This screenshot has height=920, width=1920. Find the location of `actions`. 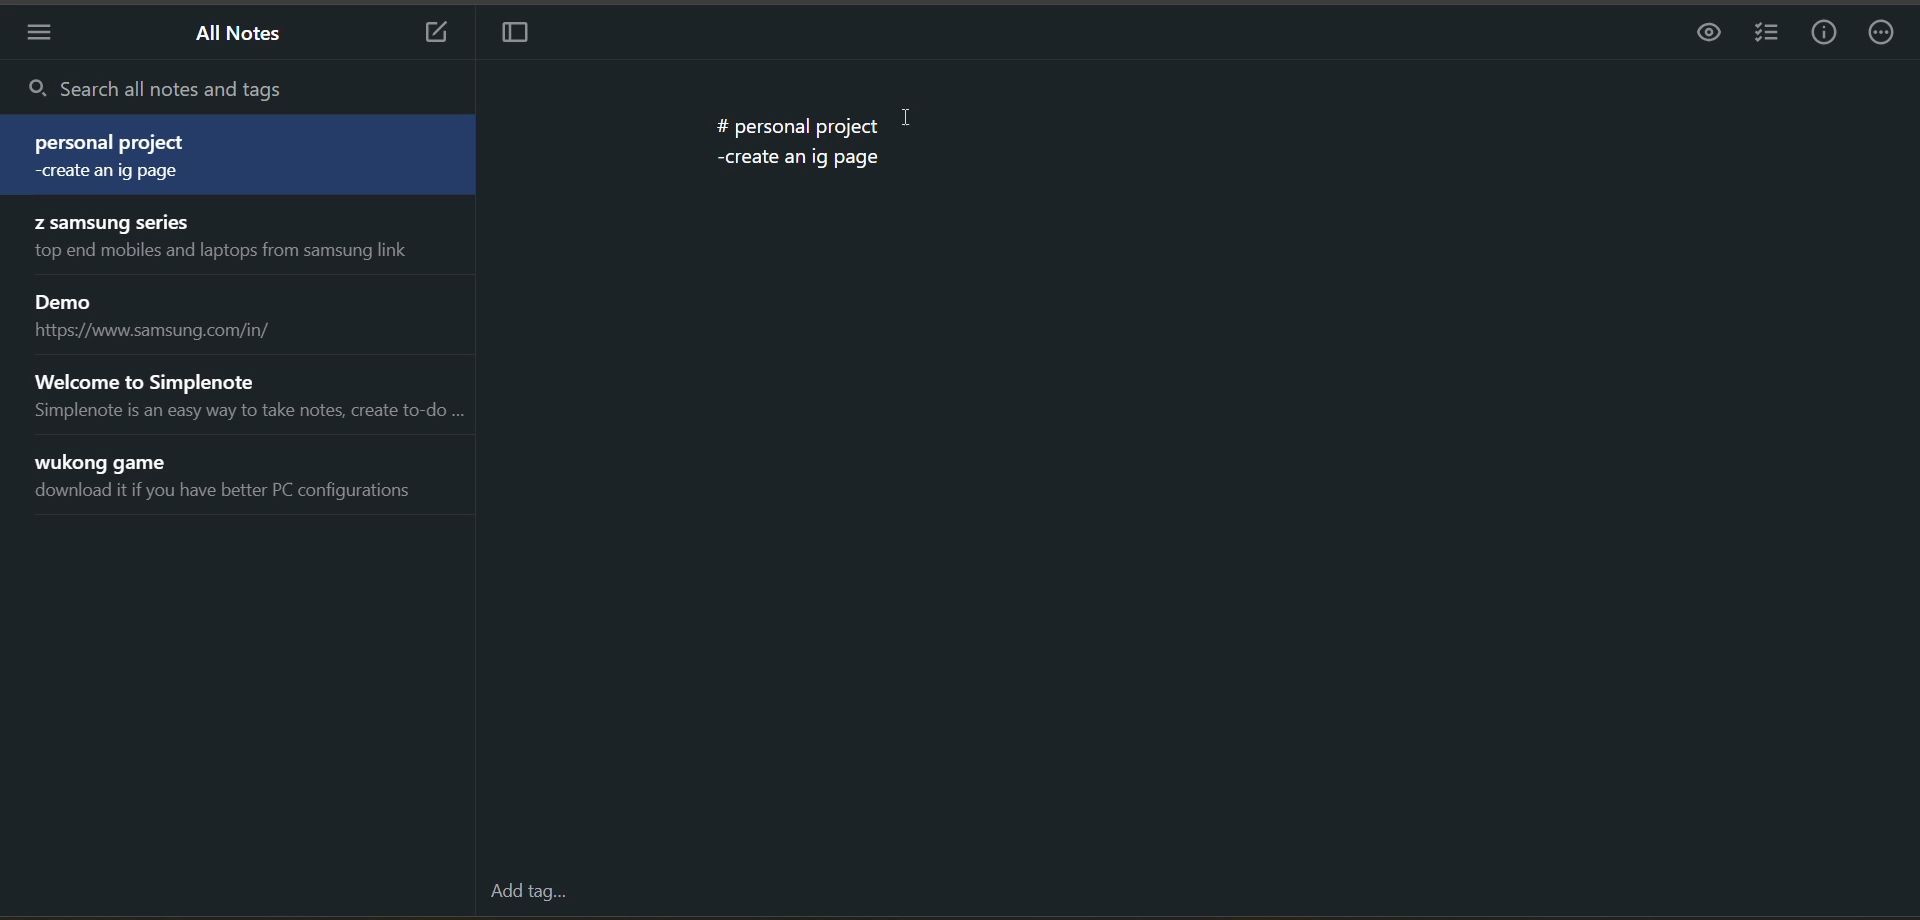

actions is located at coordinates (1884, 34).